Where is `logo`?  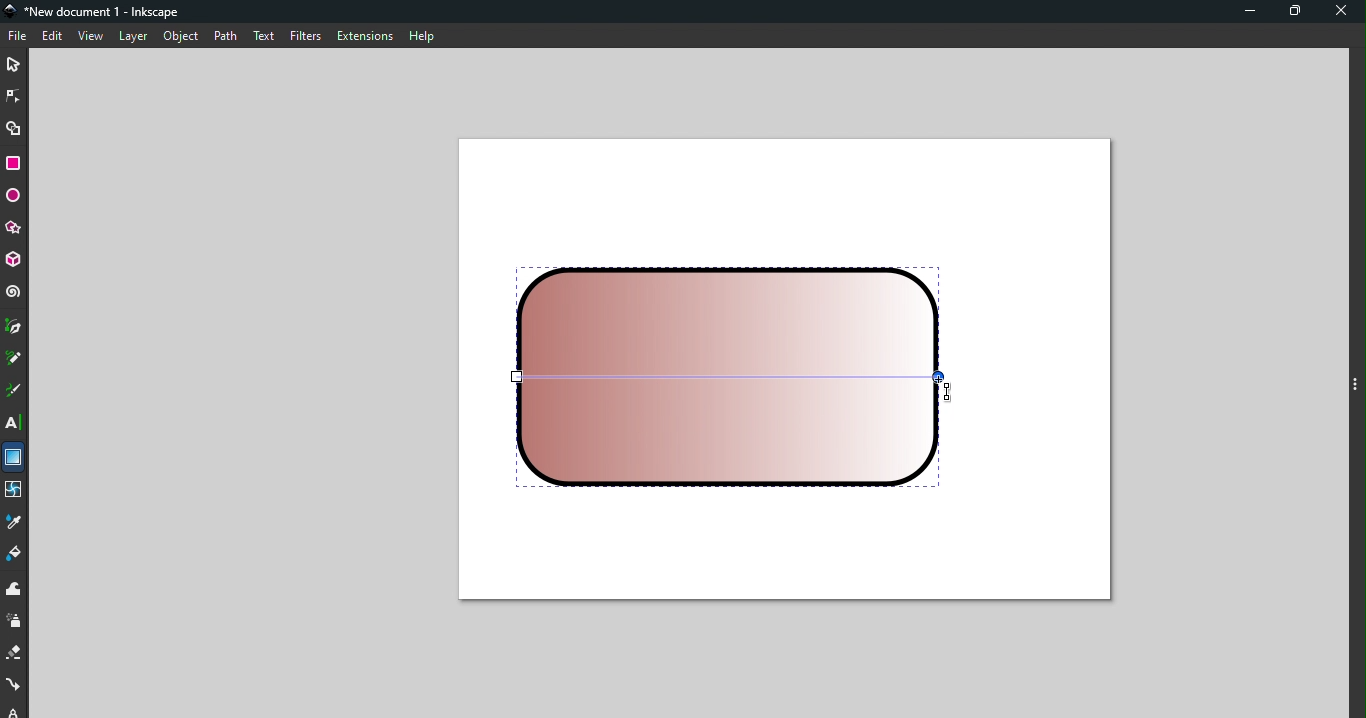 logo is located at coordinates (14, 12).